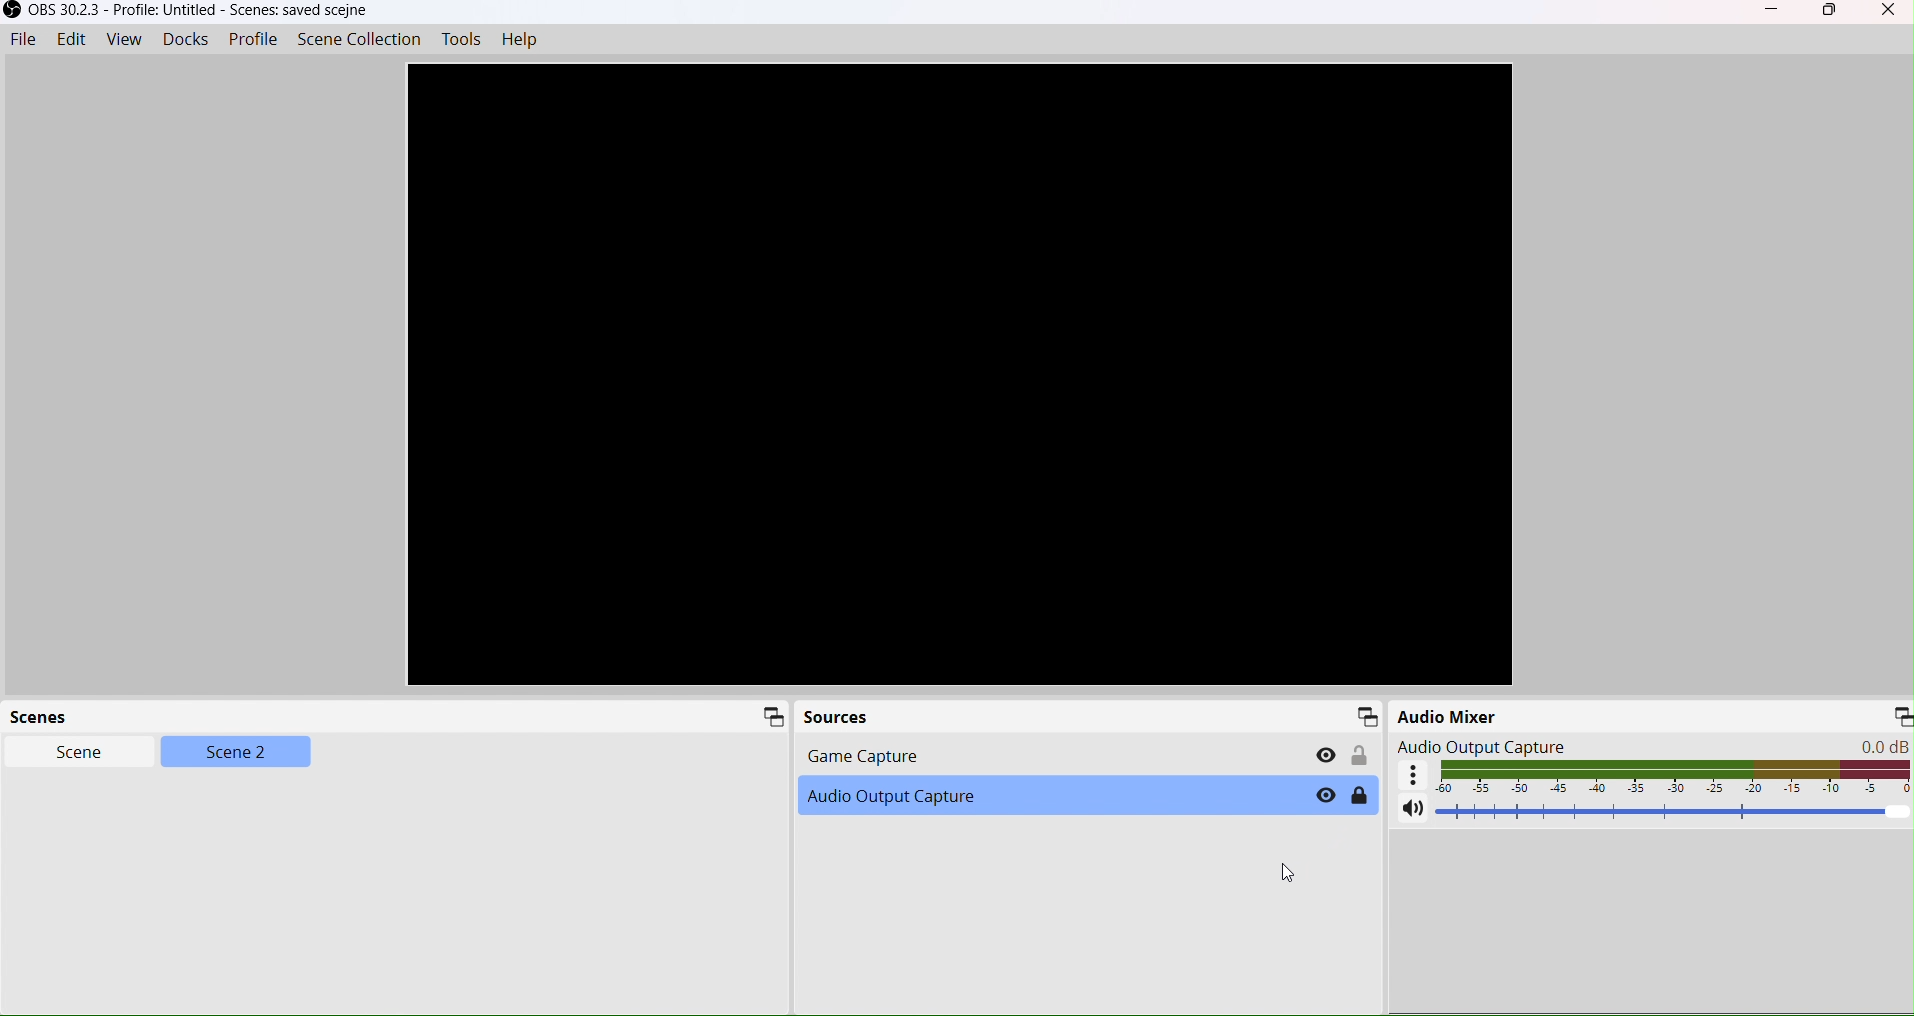  Describe the element at coordinates (1633, 713) in the screenshot. I see `Audio Mixer` at that location.